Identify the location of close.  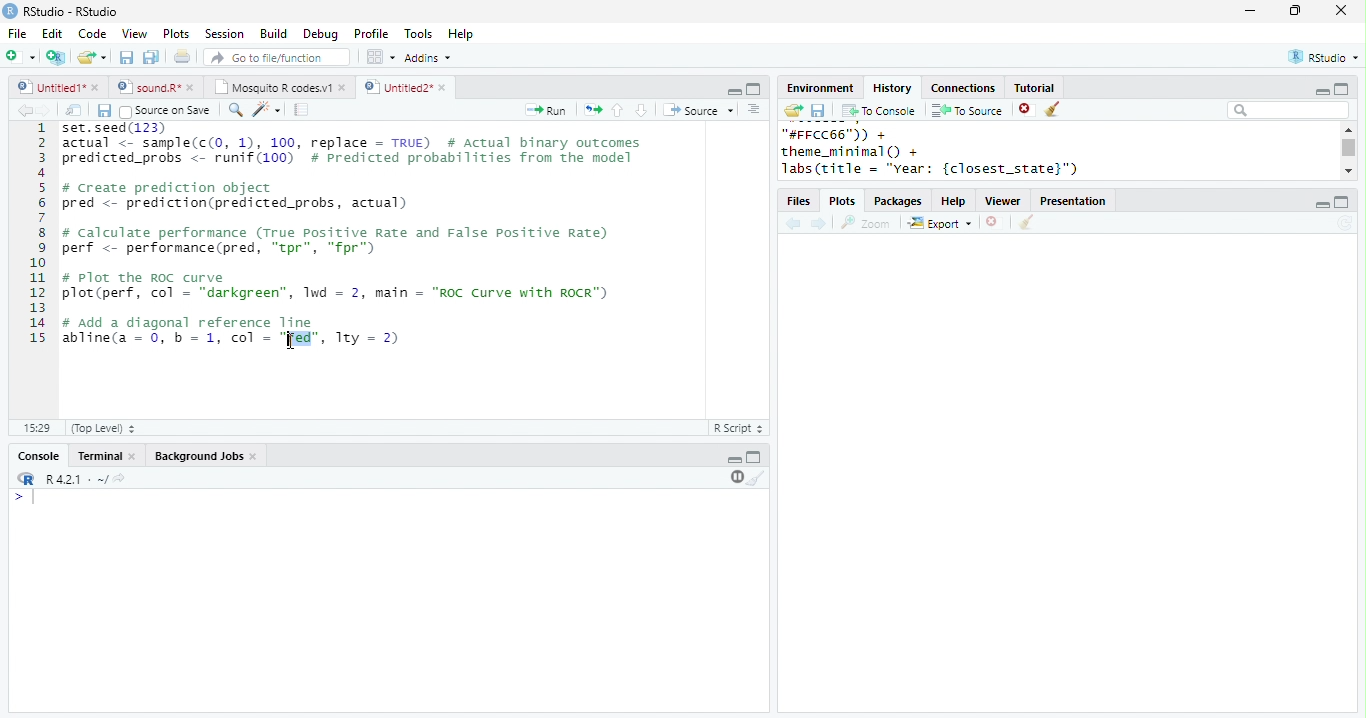
(344, 87).